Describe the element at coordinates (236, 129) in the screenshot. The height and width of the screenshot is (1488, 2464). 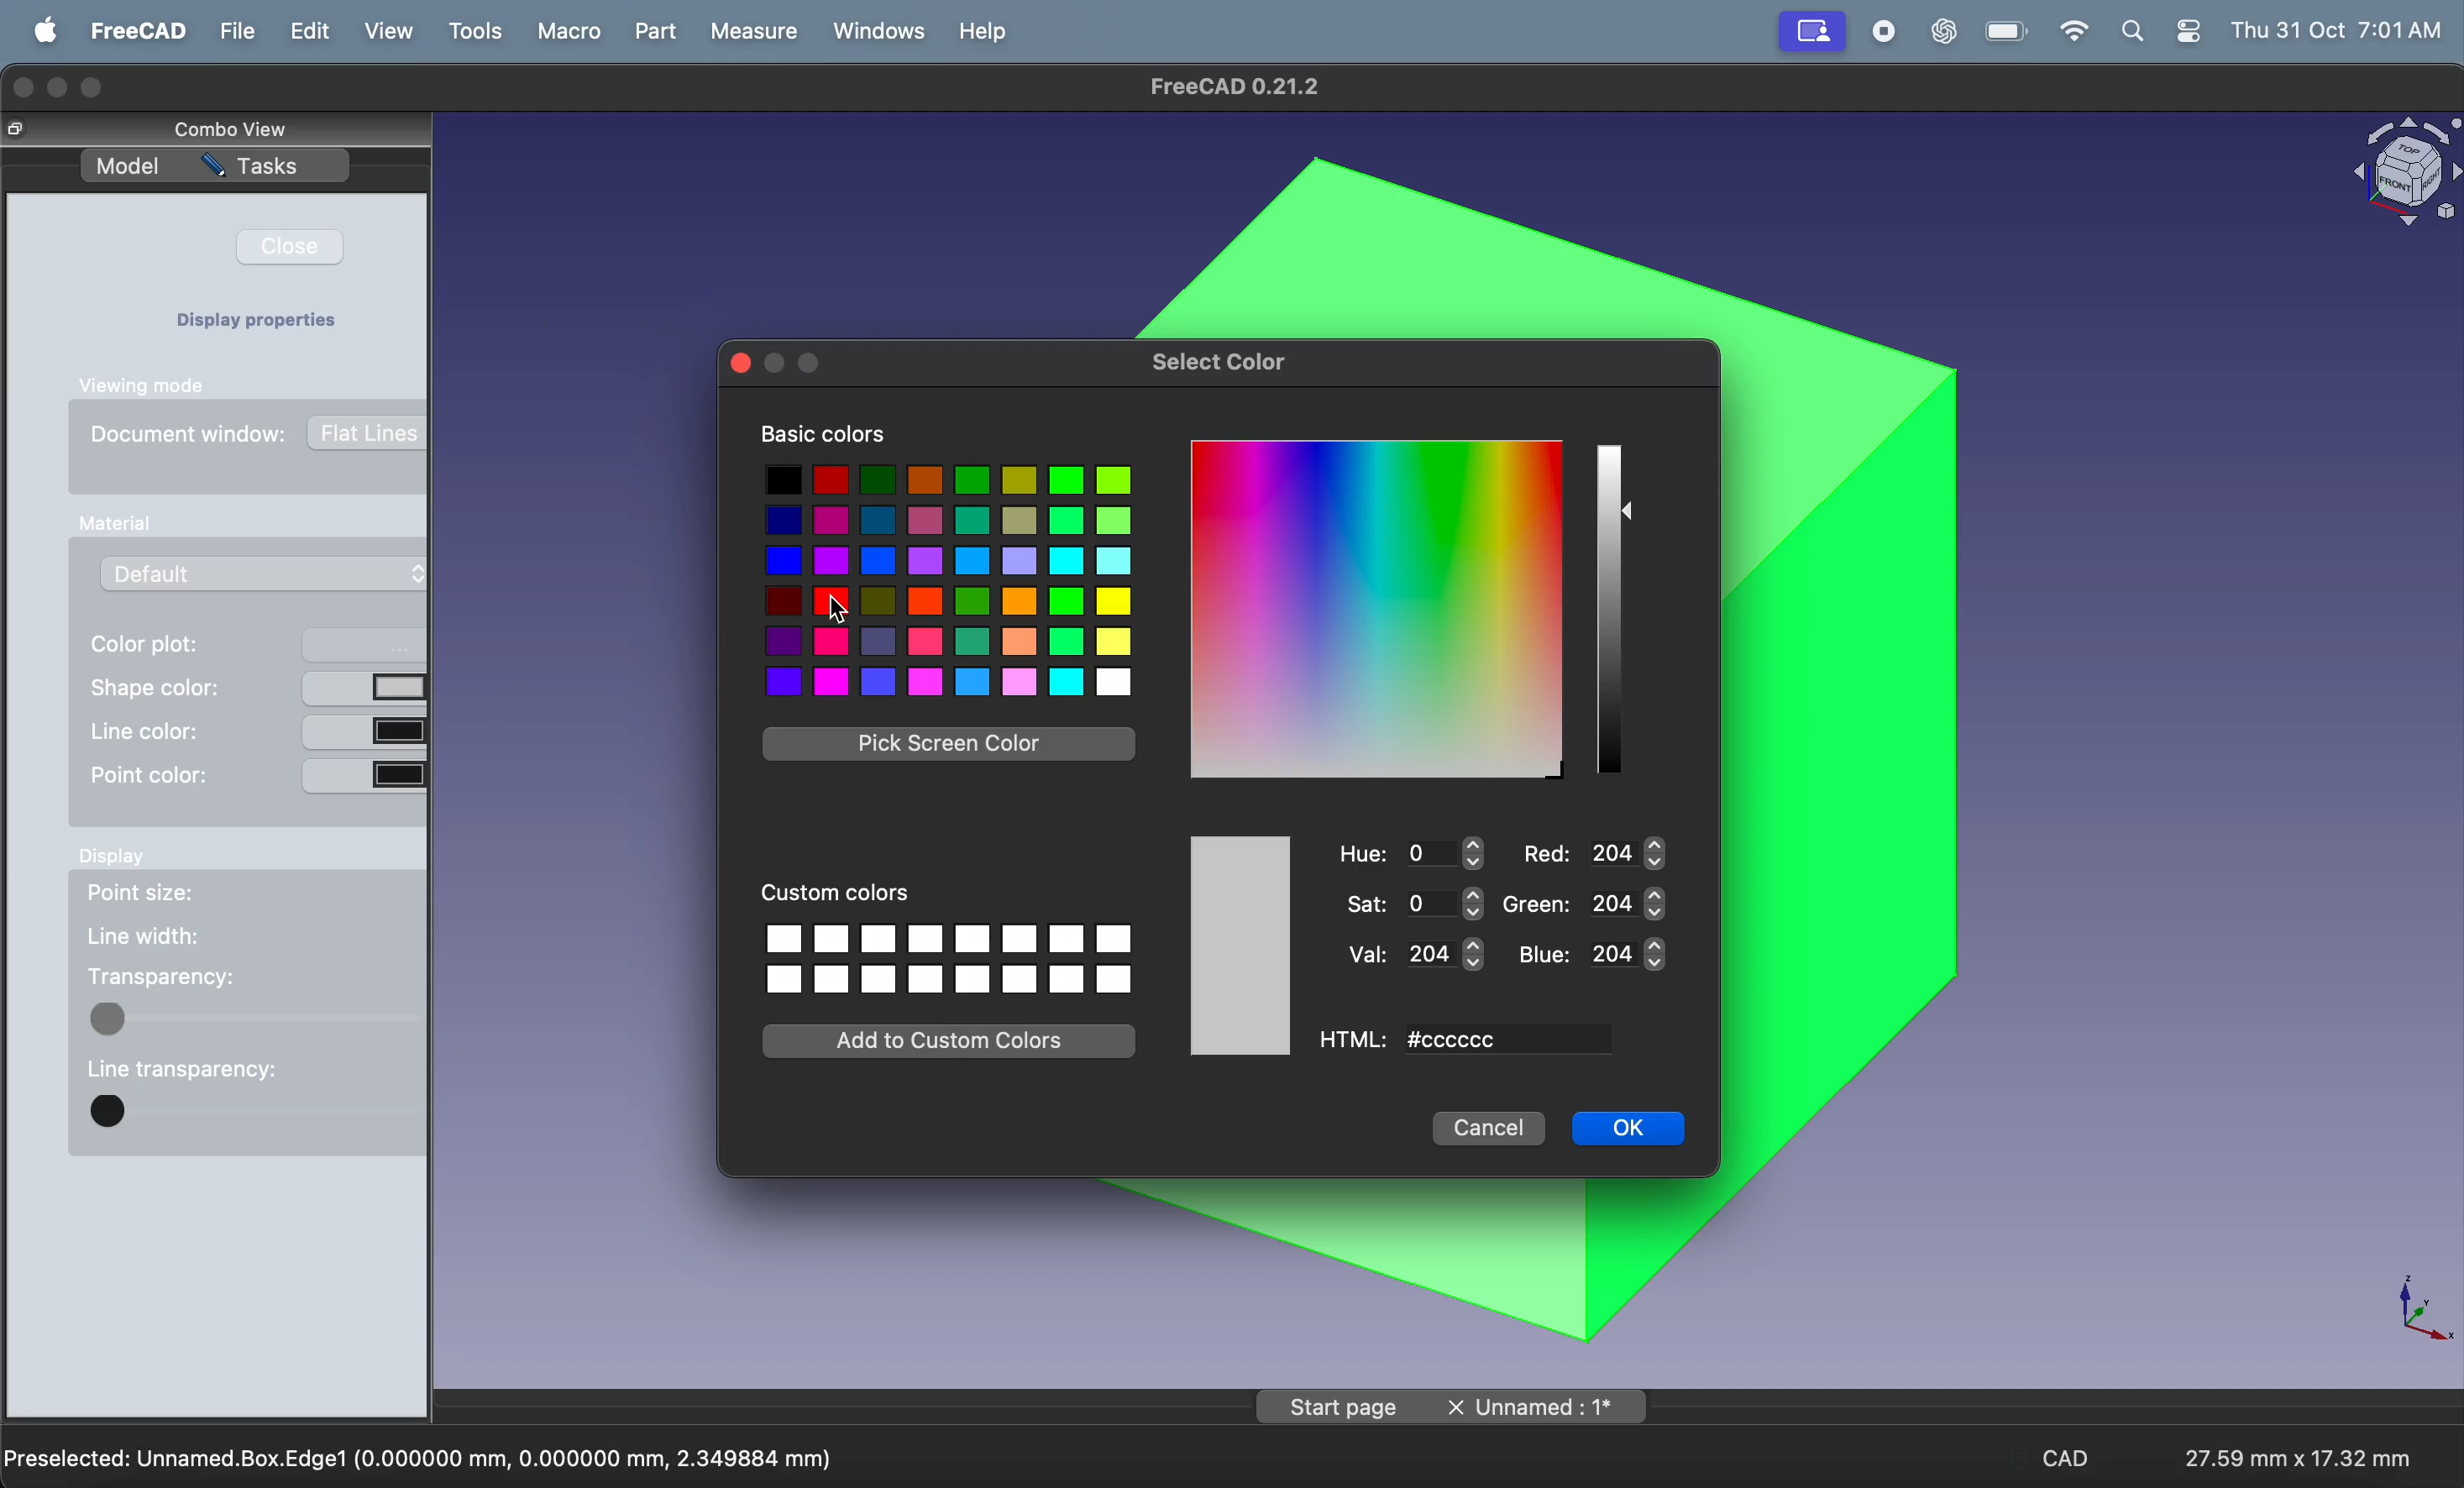
I see `combo view` at that location.